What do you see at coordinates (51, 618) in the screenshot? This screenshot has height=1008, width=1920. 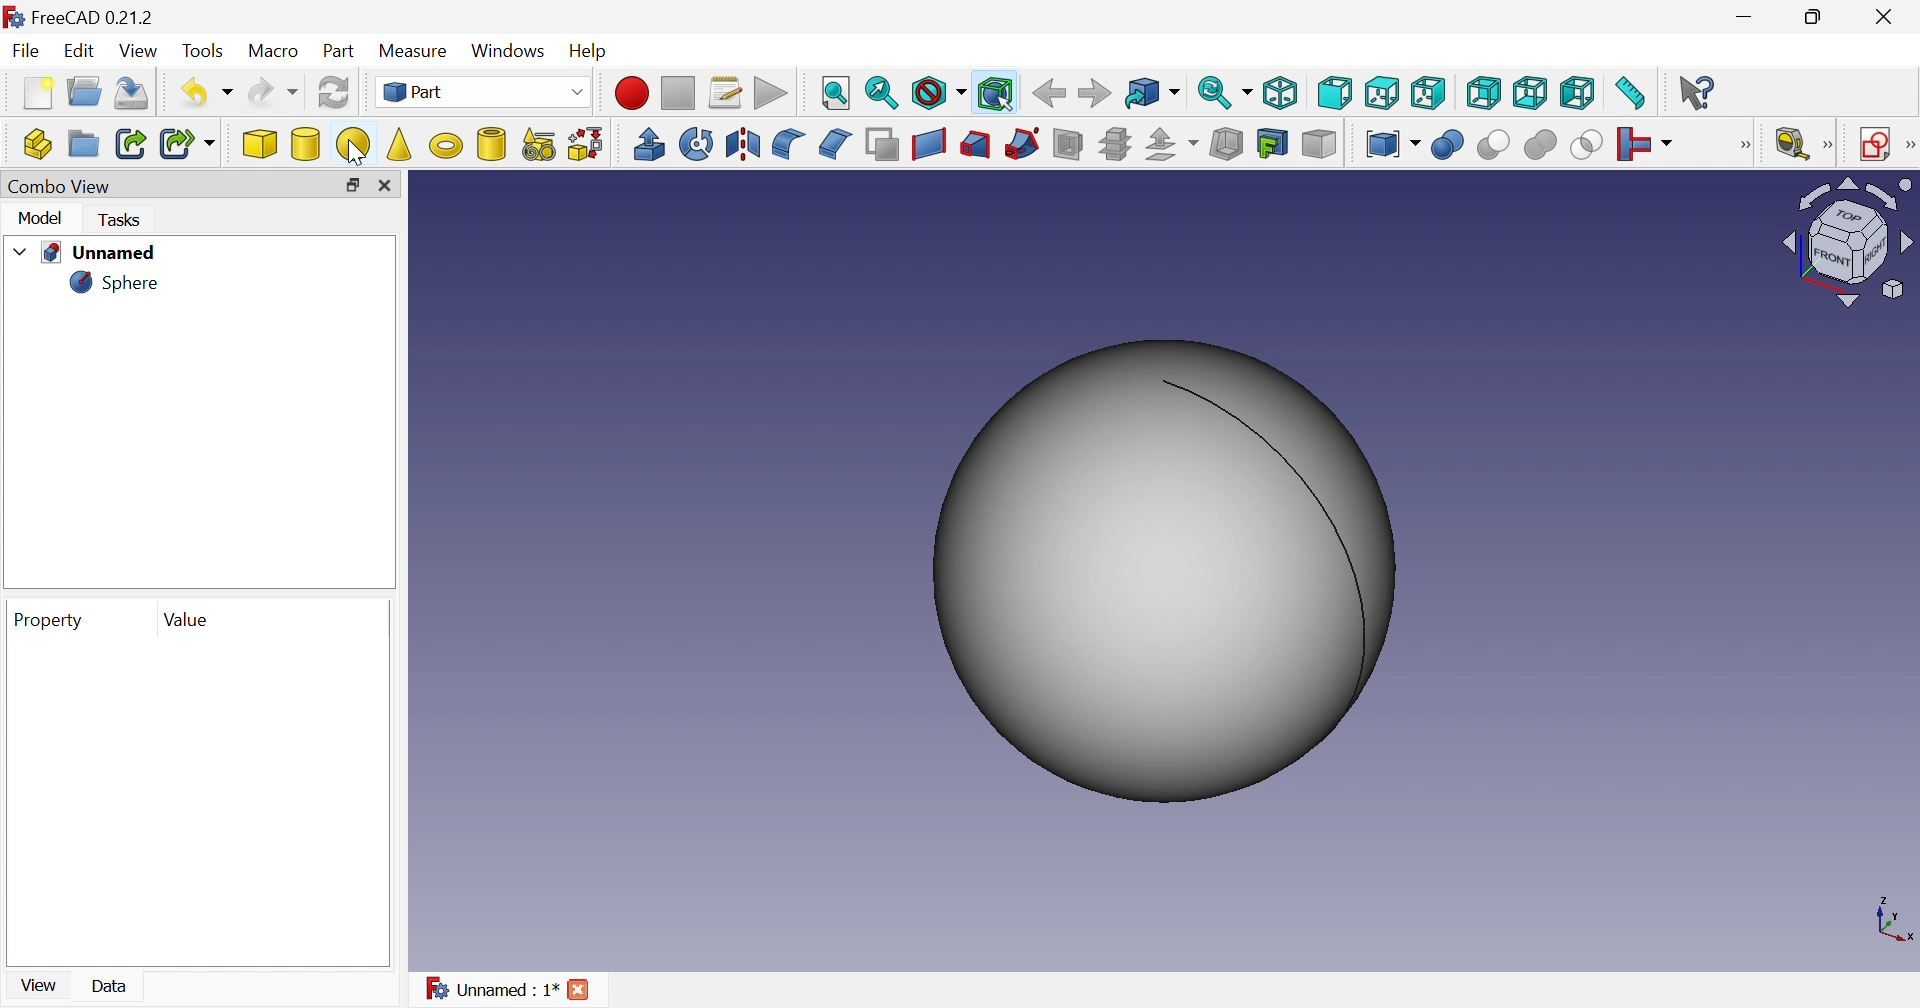 I see `Property` at bounding box center [51, 618].